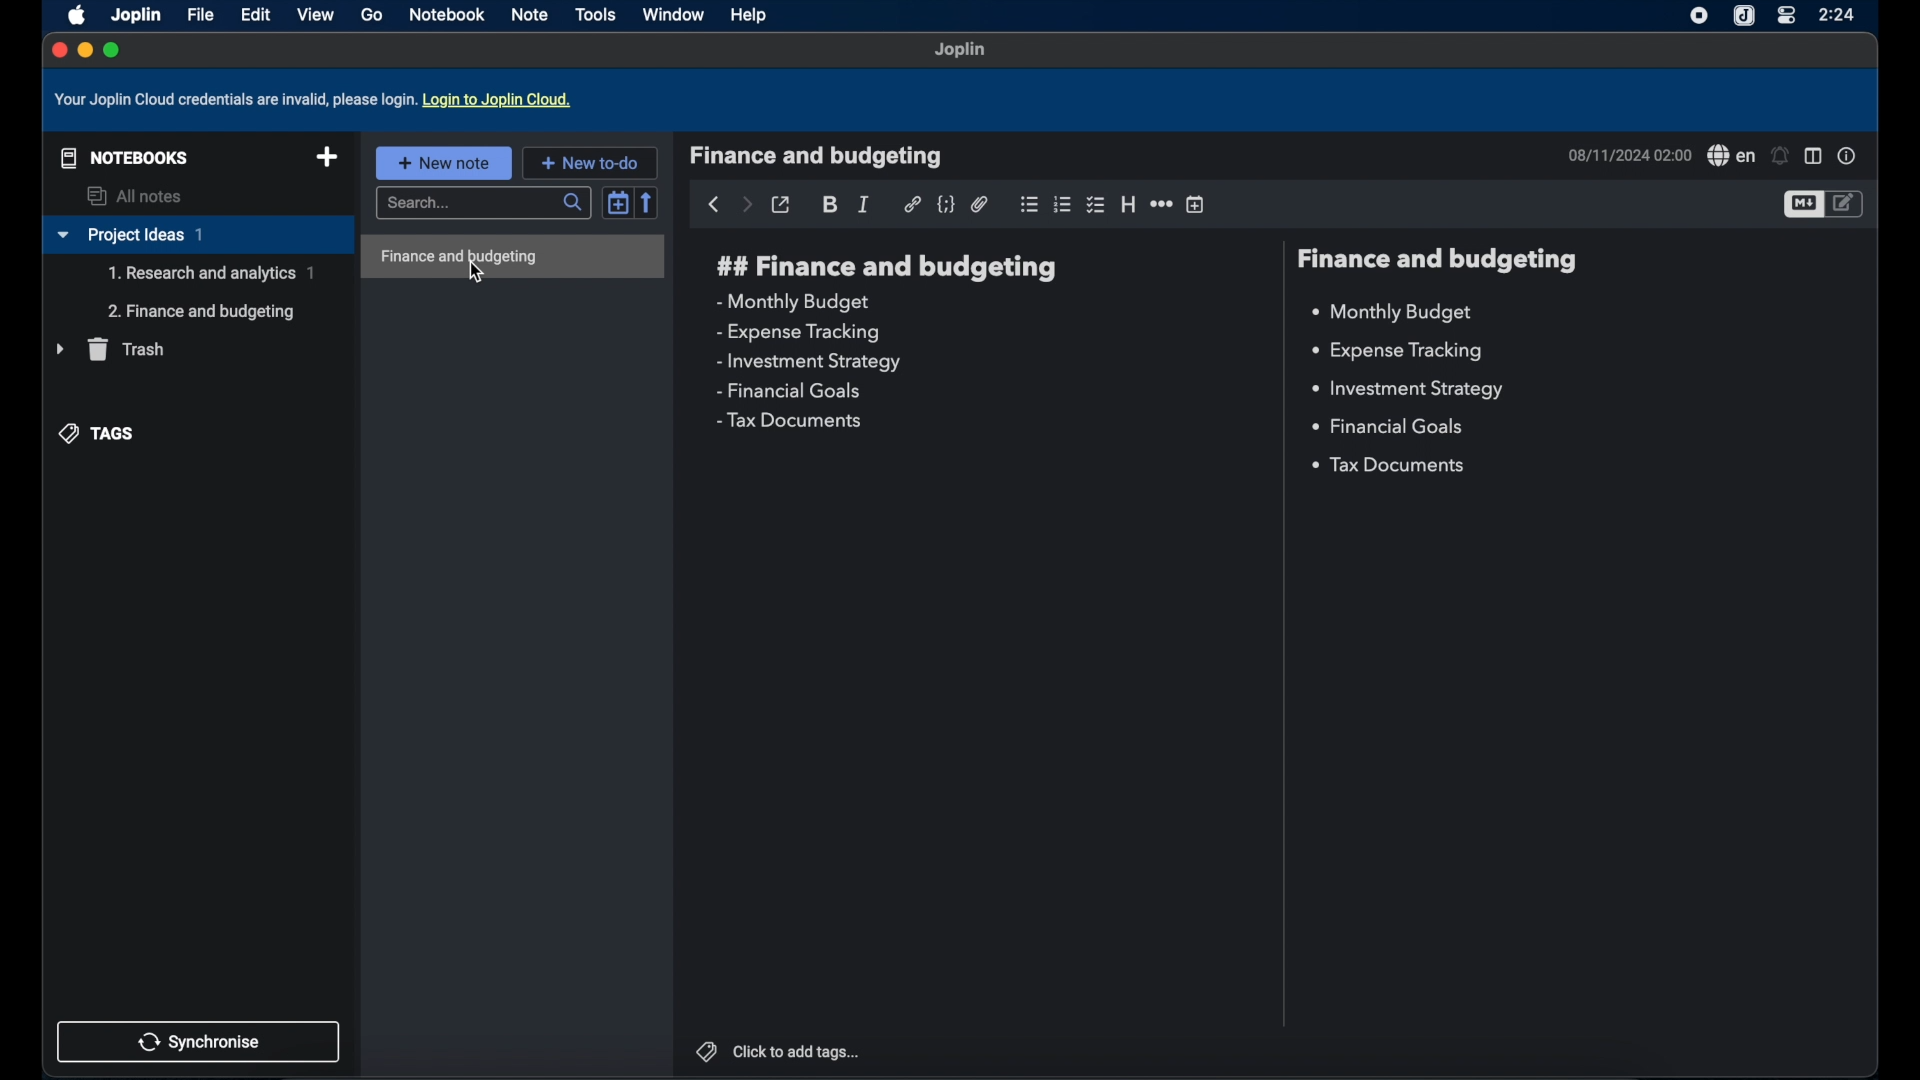  Describe the element at coordinates (1781, 156) in the screenshot. I see `set alarm` at that location.